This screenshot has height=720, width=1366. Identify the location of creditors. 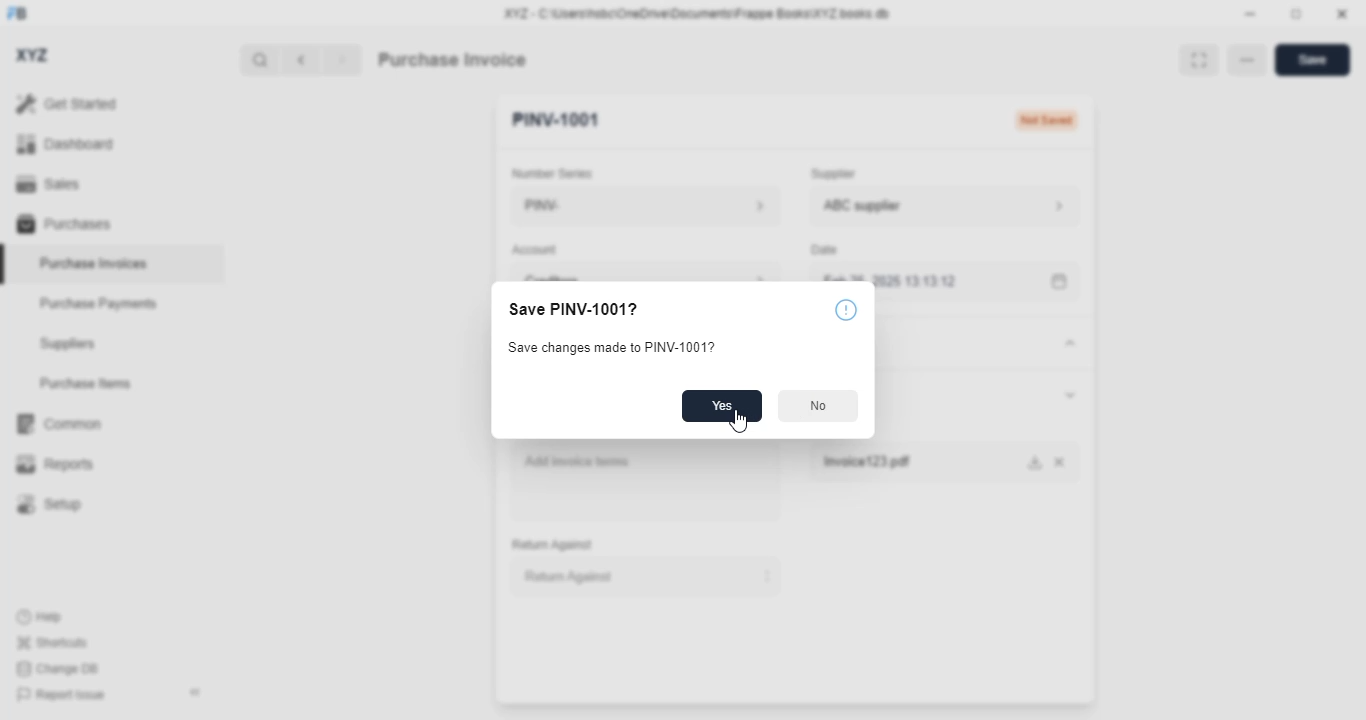
(617, 272).